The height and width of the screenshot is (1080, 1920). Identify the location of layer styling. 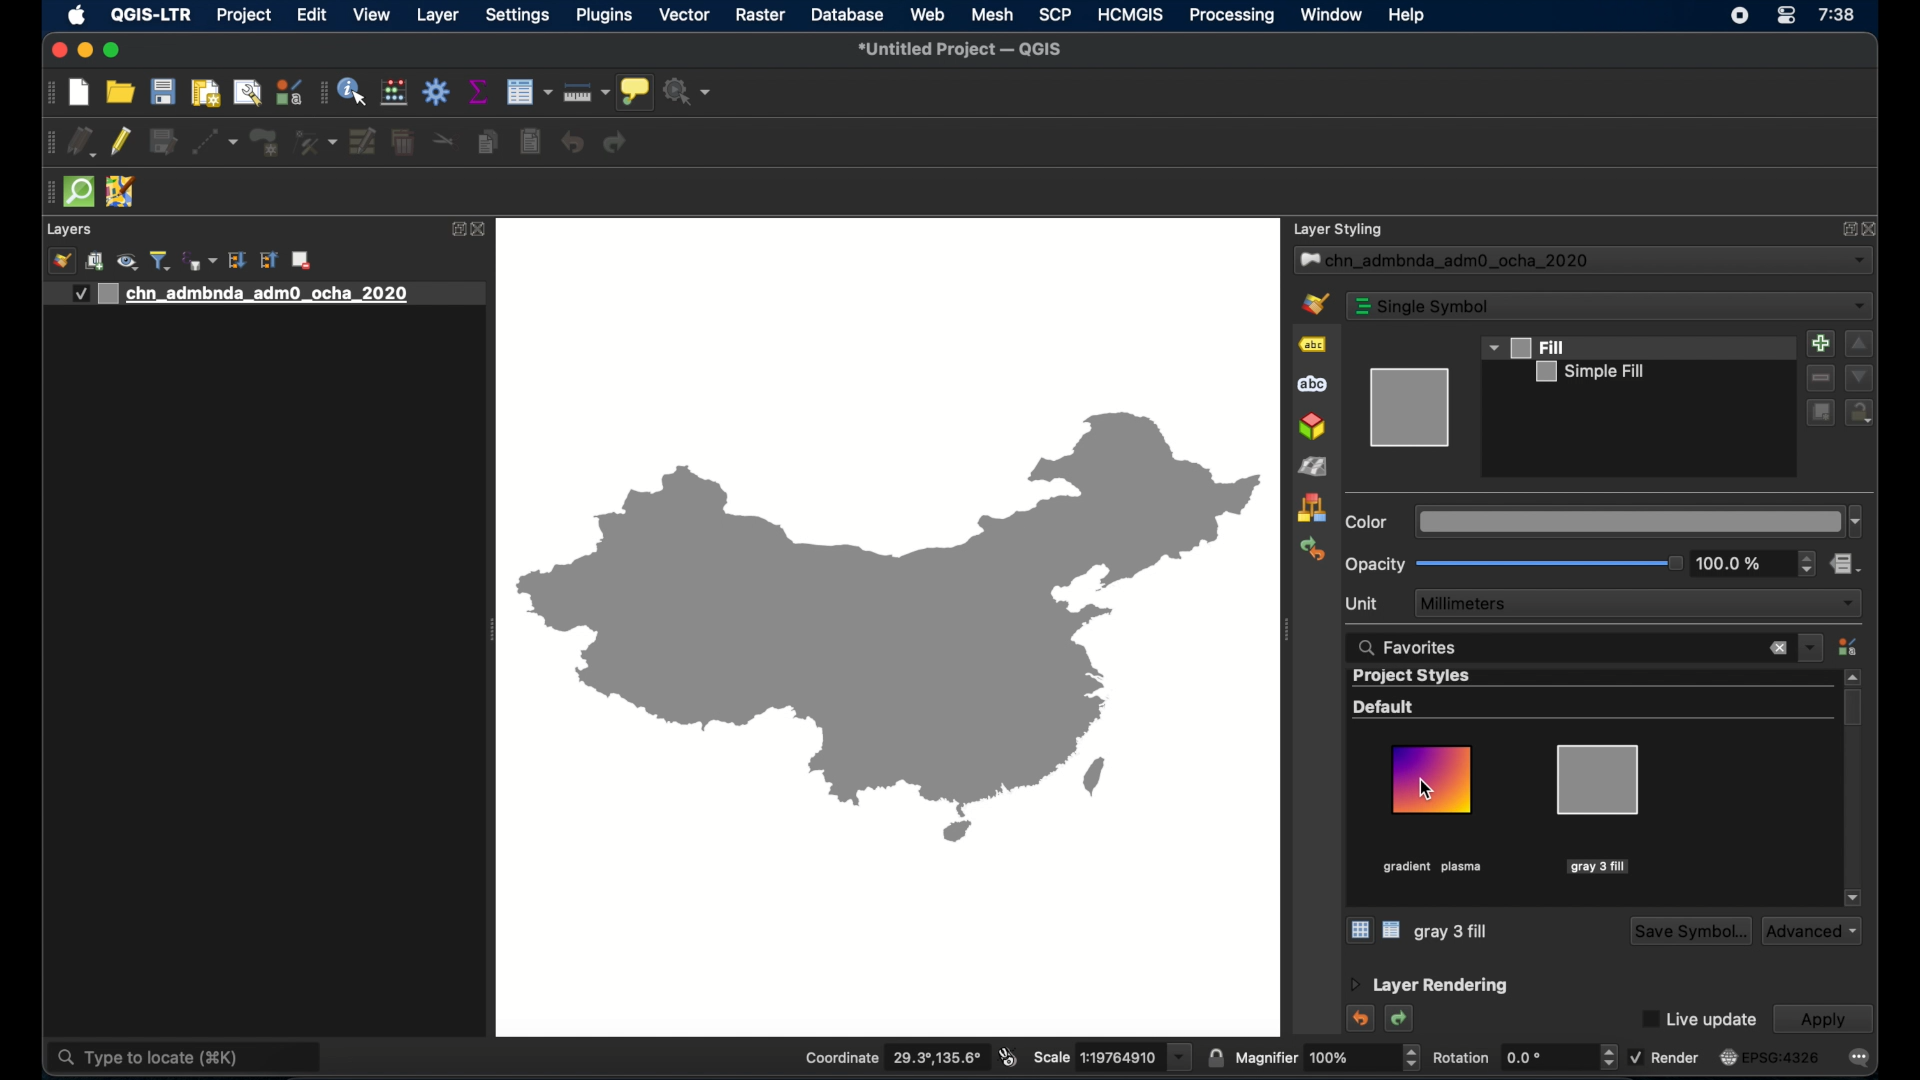
(1339, 230).